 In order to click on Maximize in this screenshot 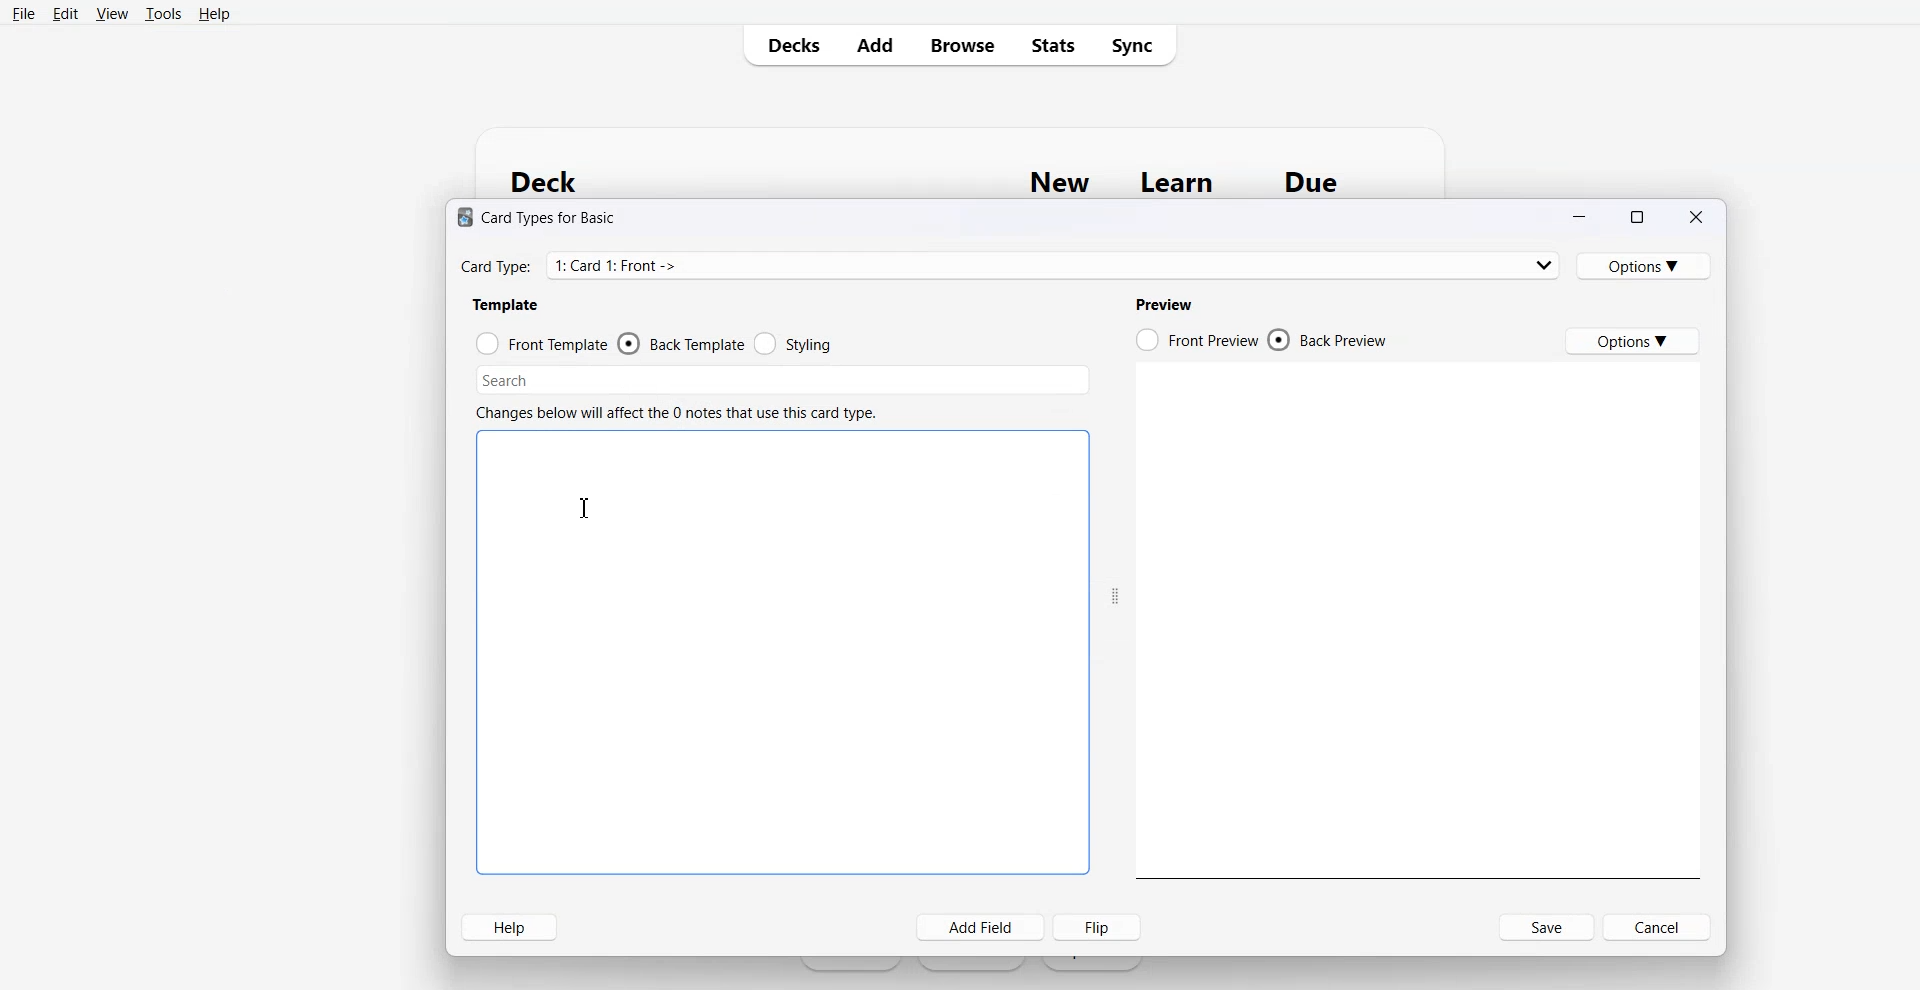, I will do `click(1635, 218)`.